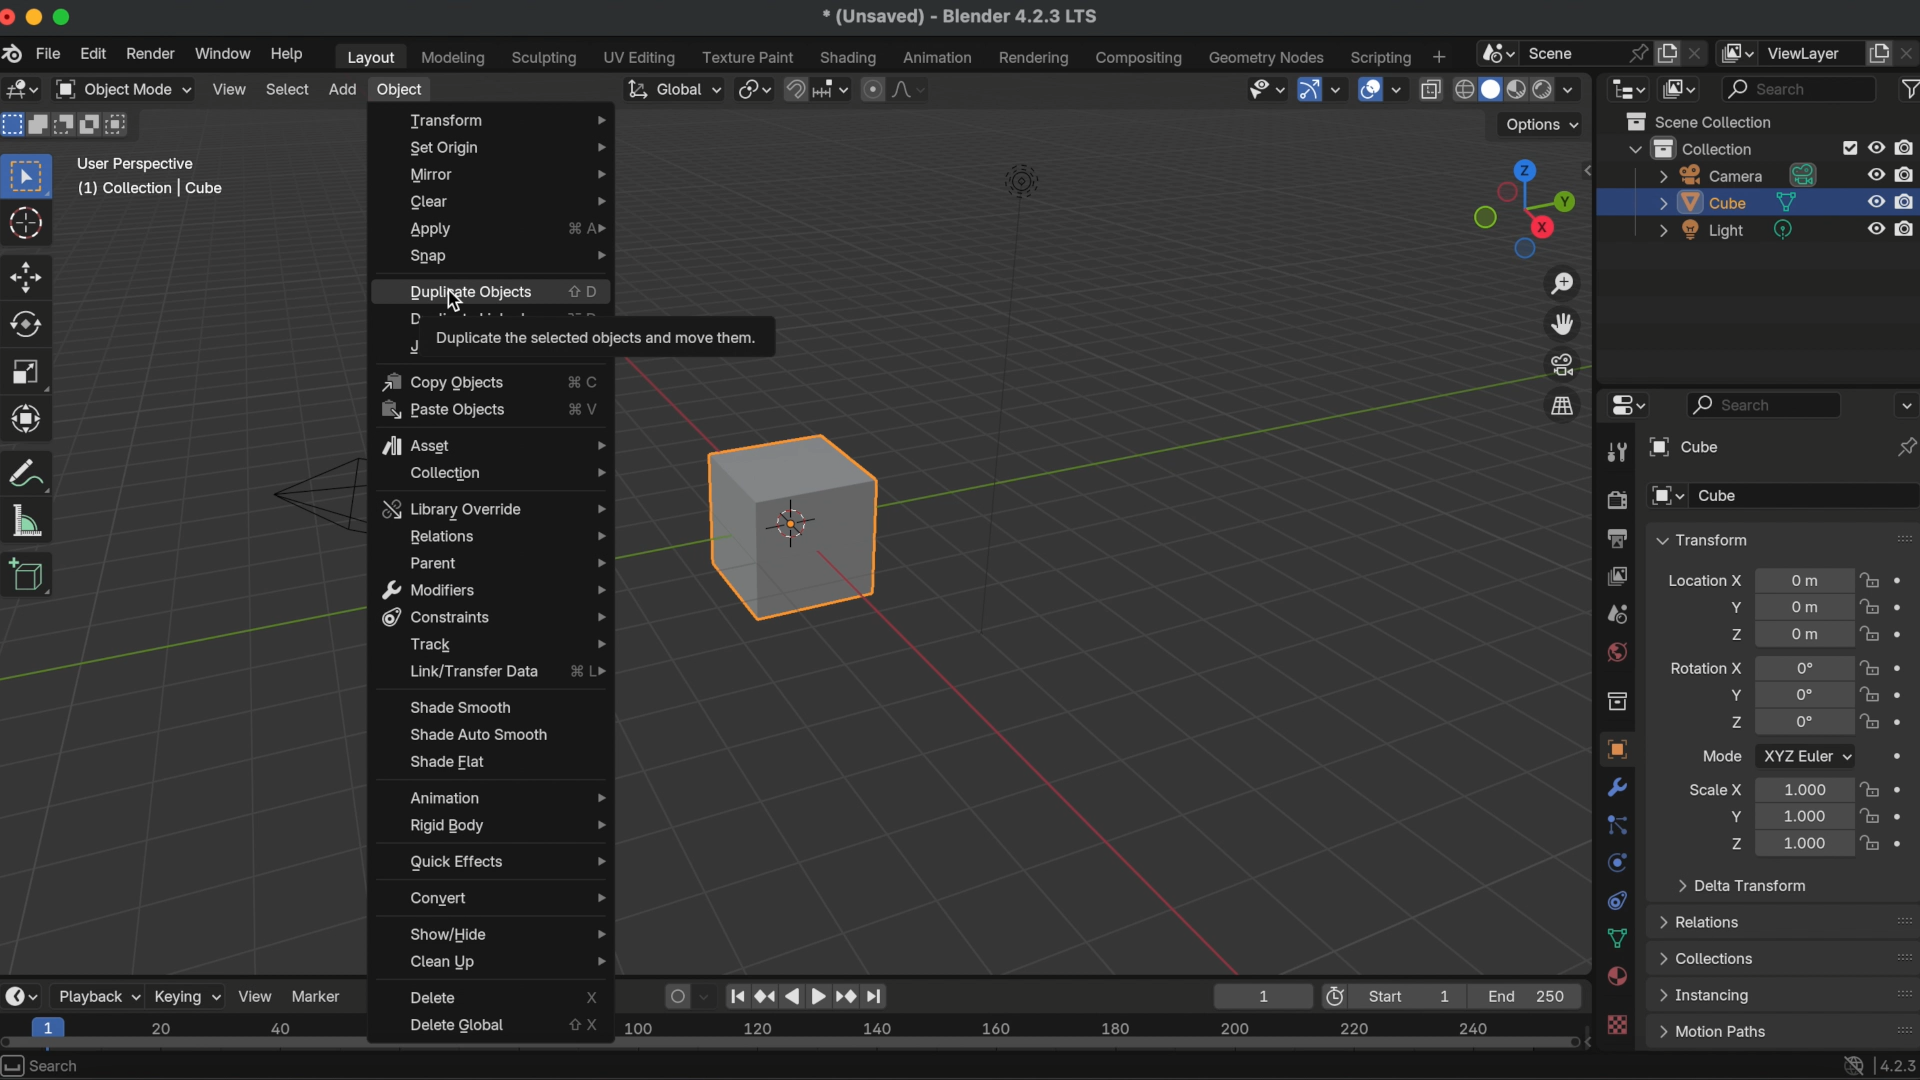 Image resolution: width=1920 pixels, height=1080 pixels. I want to click on light source, so click(1005, 395).